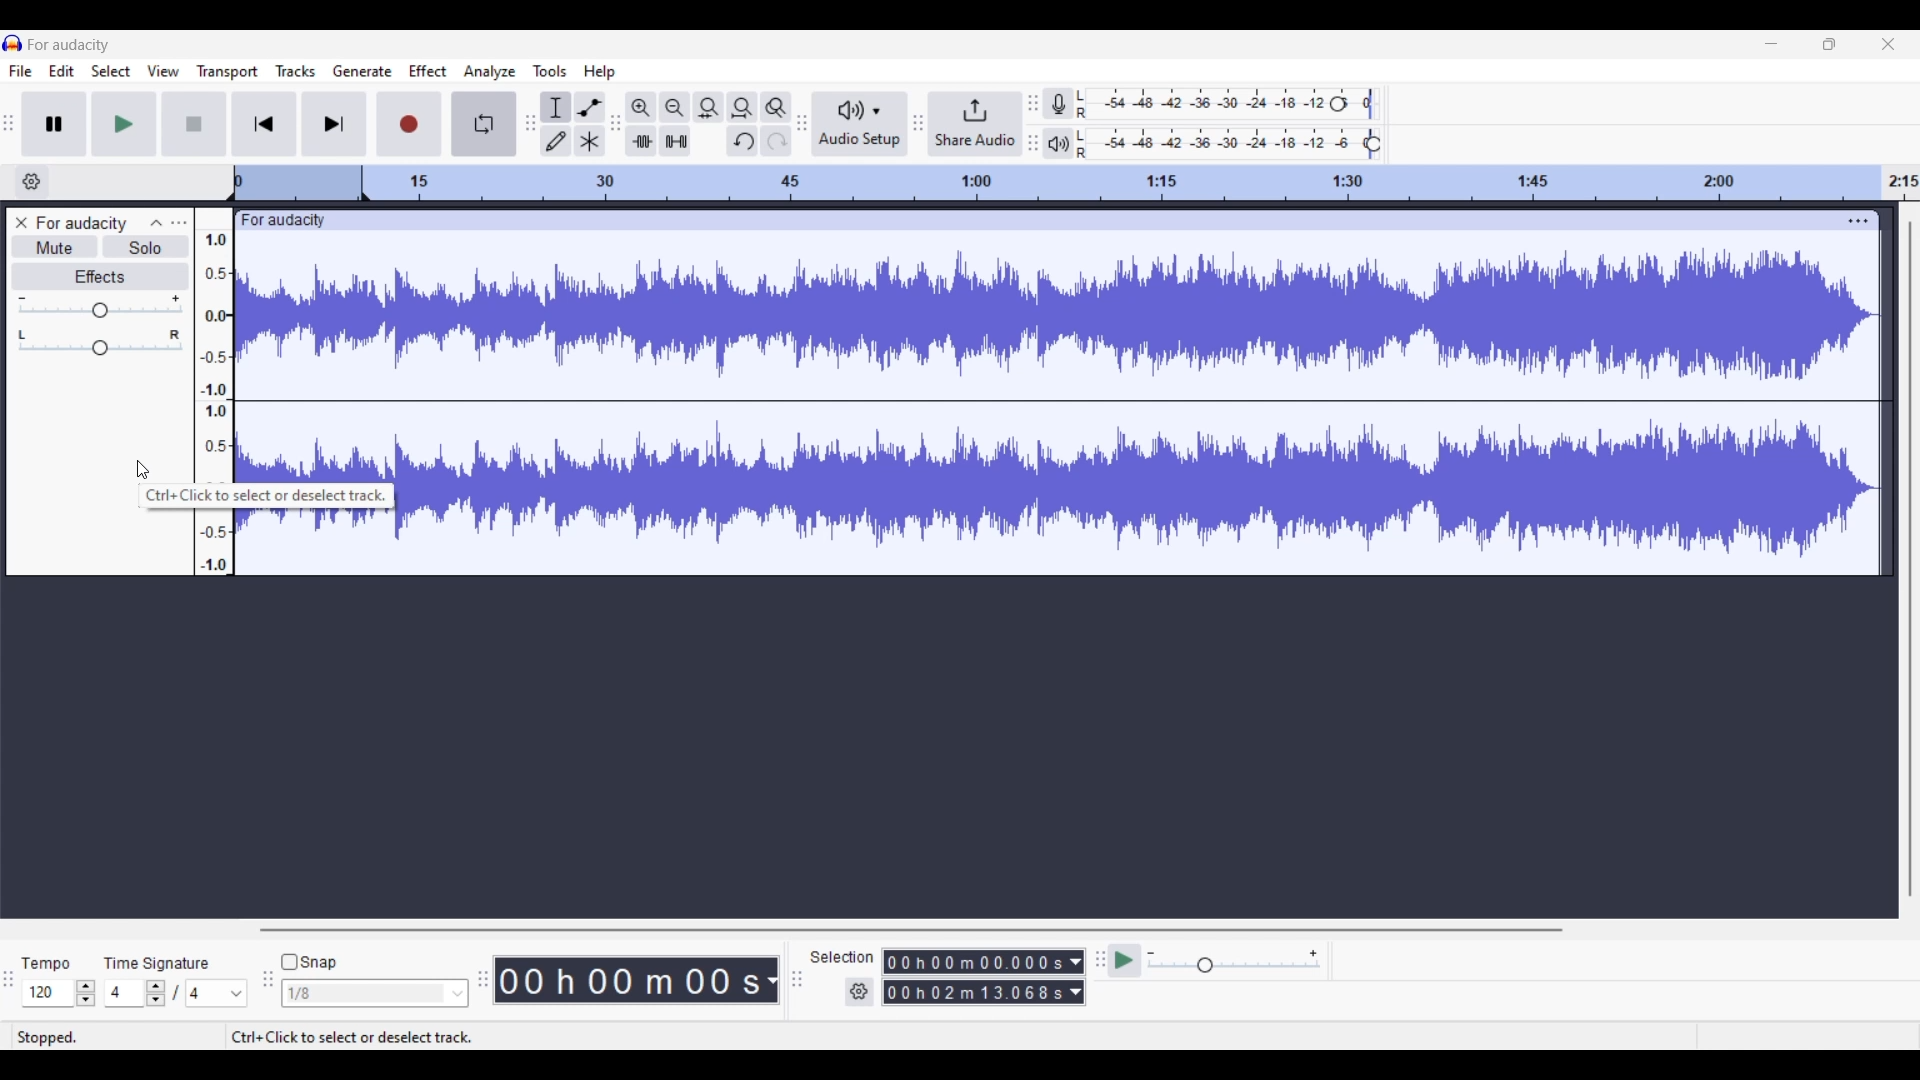 This screenshot has width=1920, height=1080. I want to click on Tempo, so click(48, 961).